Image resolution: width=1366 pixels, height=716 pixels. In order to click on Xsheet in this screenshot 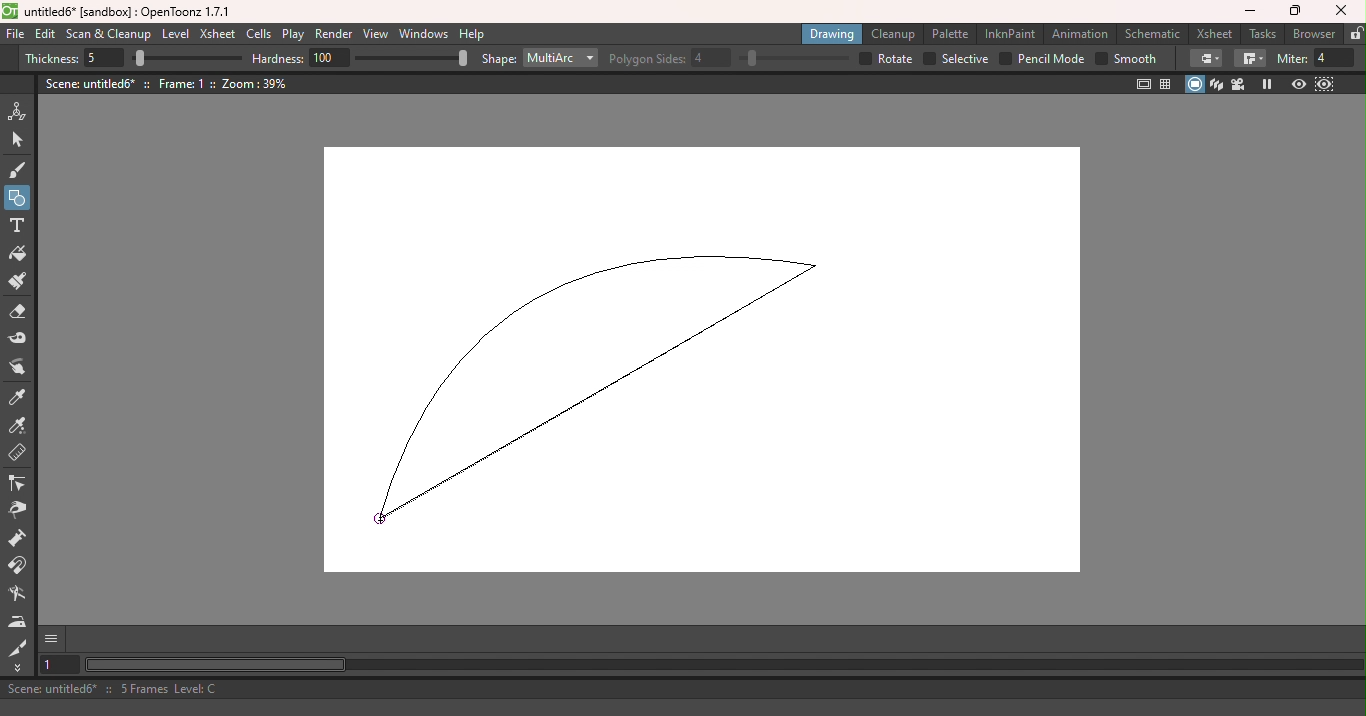, I will do `click(1214, 33)`.